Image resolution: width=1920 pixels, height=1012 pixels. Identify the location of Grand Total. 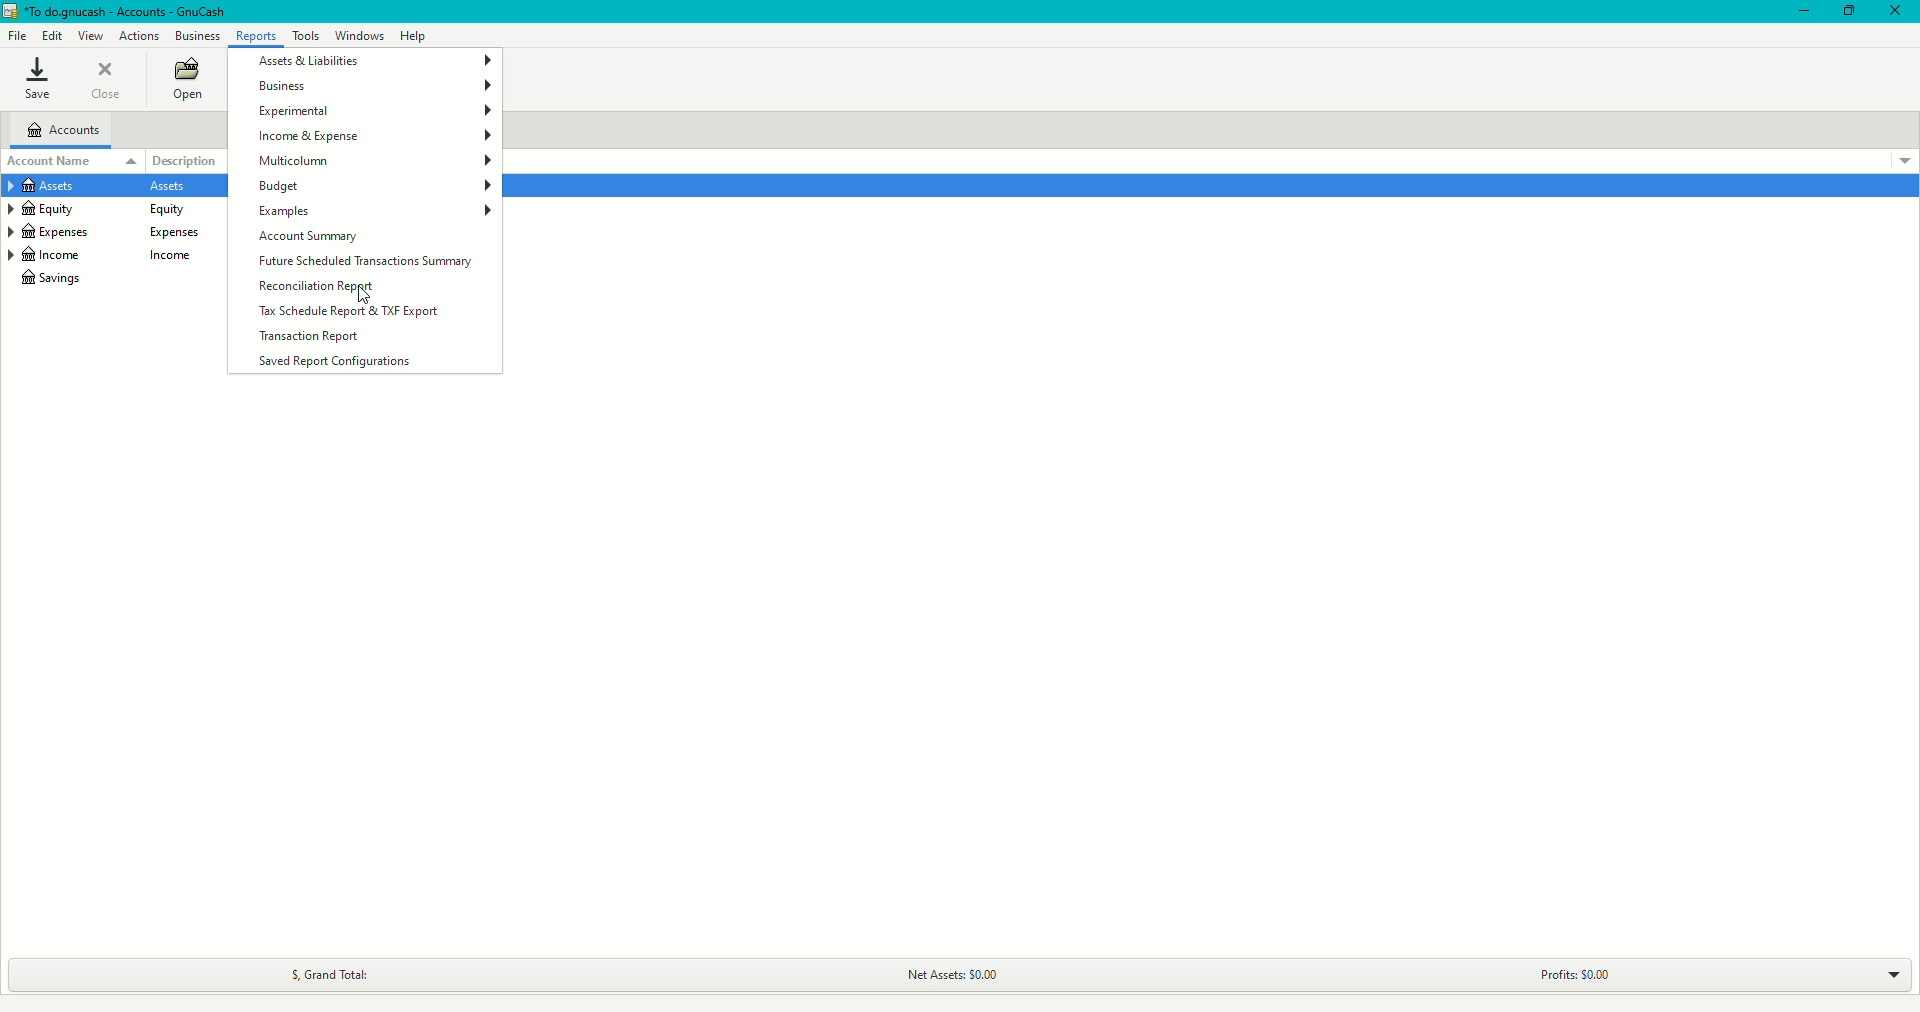
(326, 974).